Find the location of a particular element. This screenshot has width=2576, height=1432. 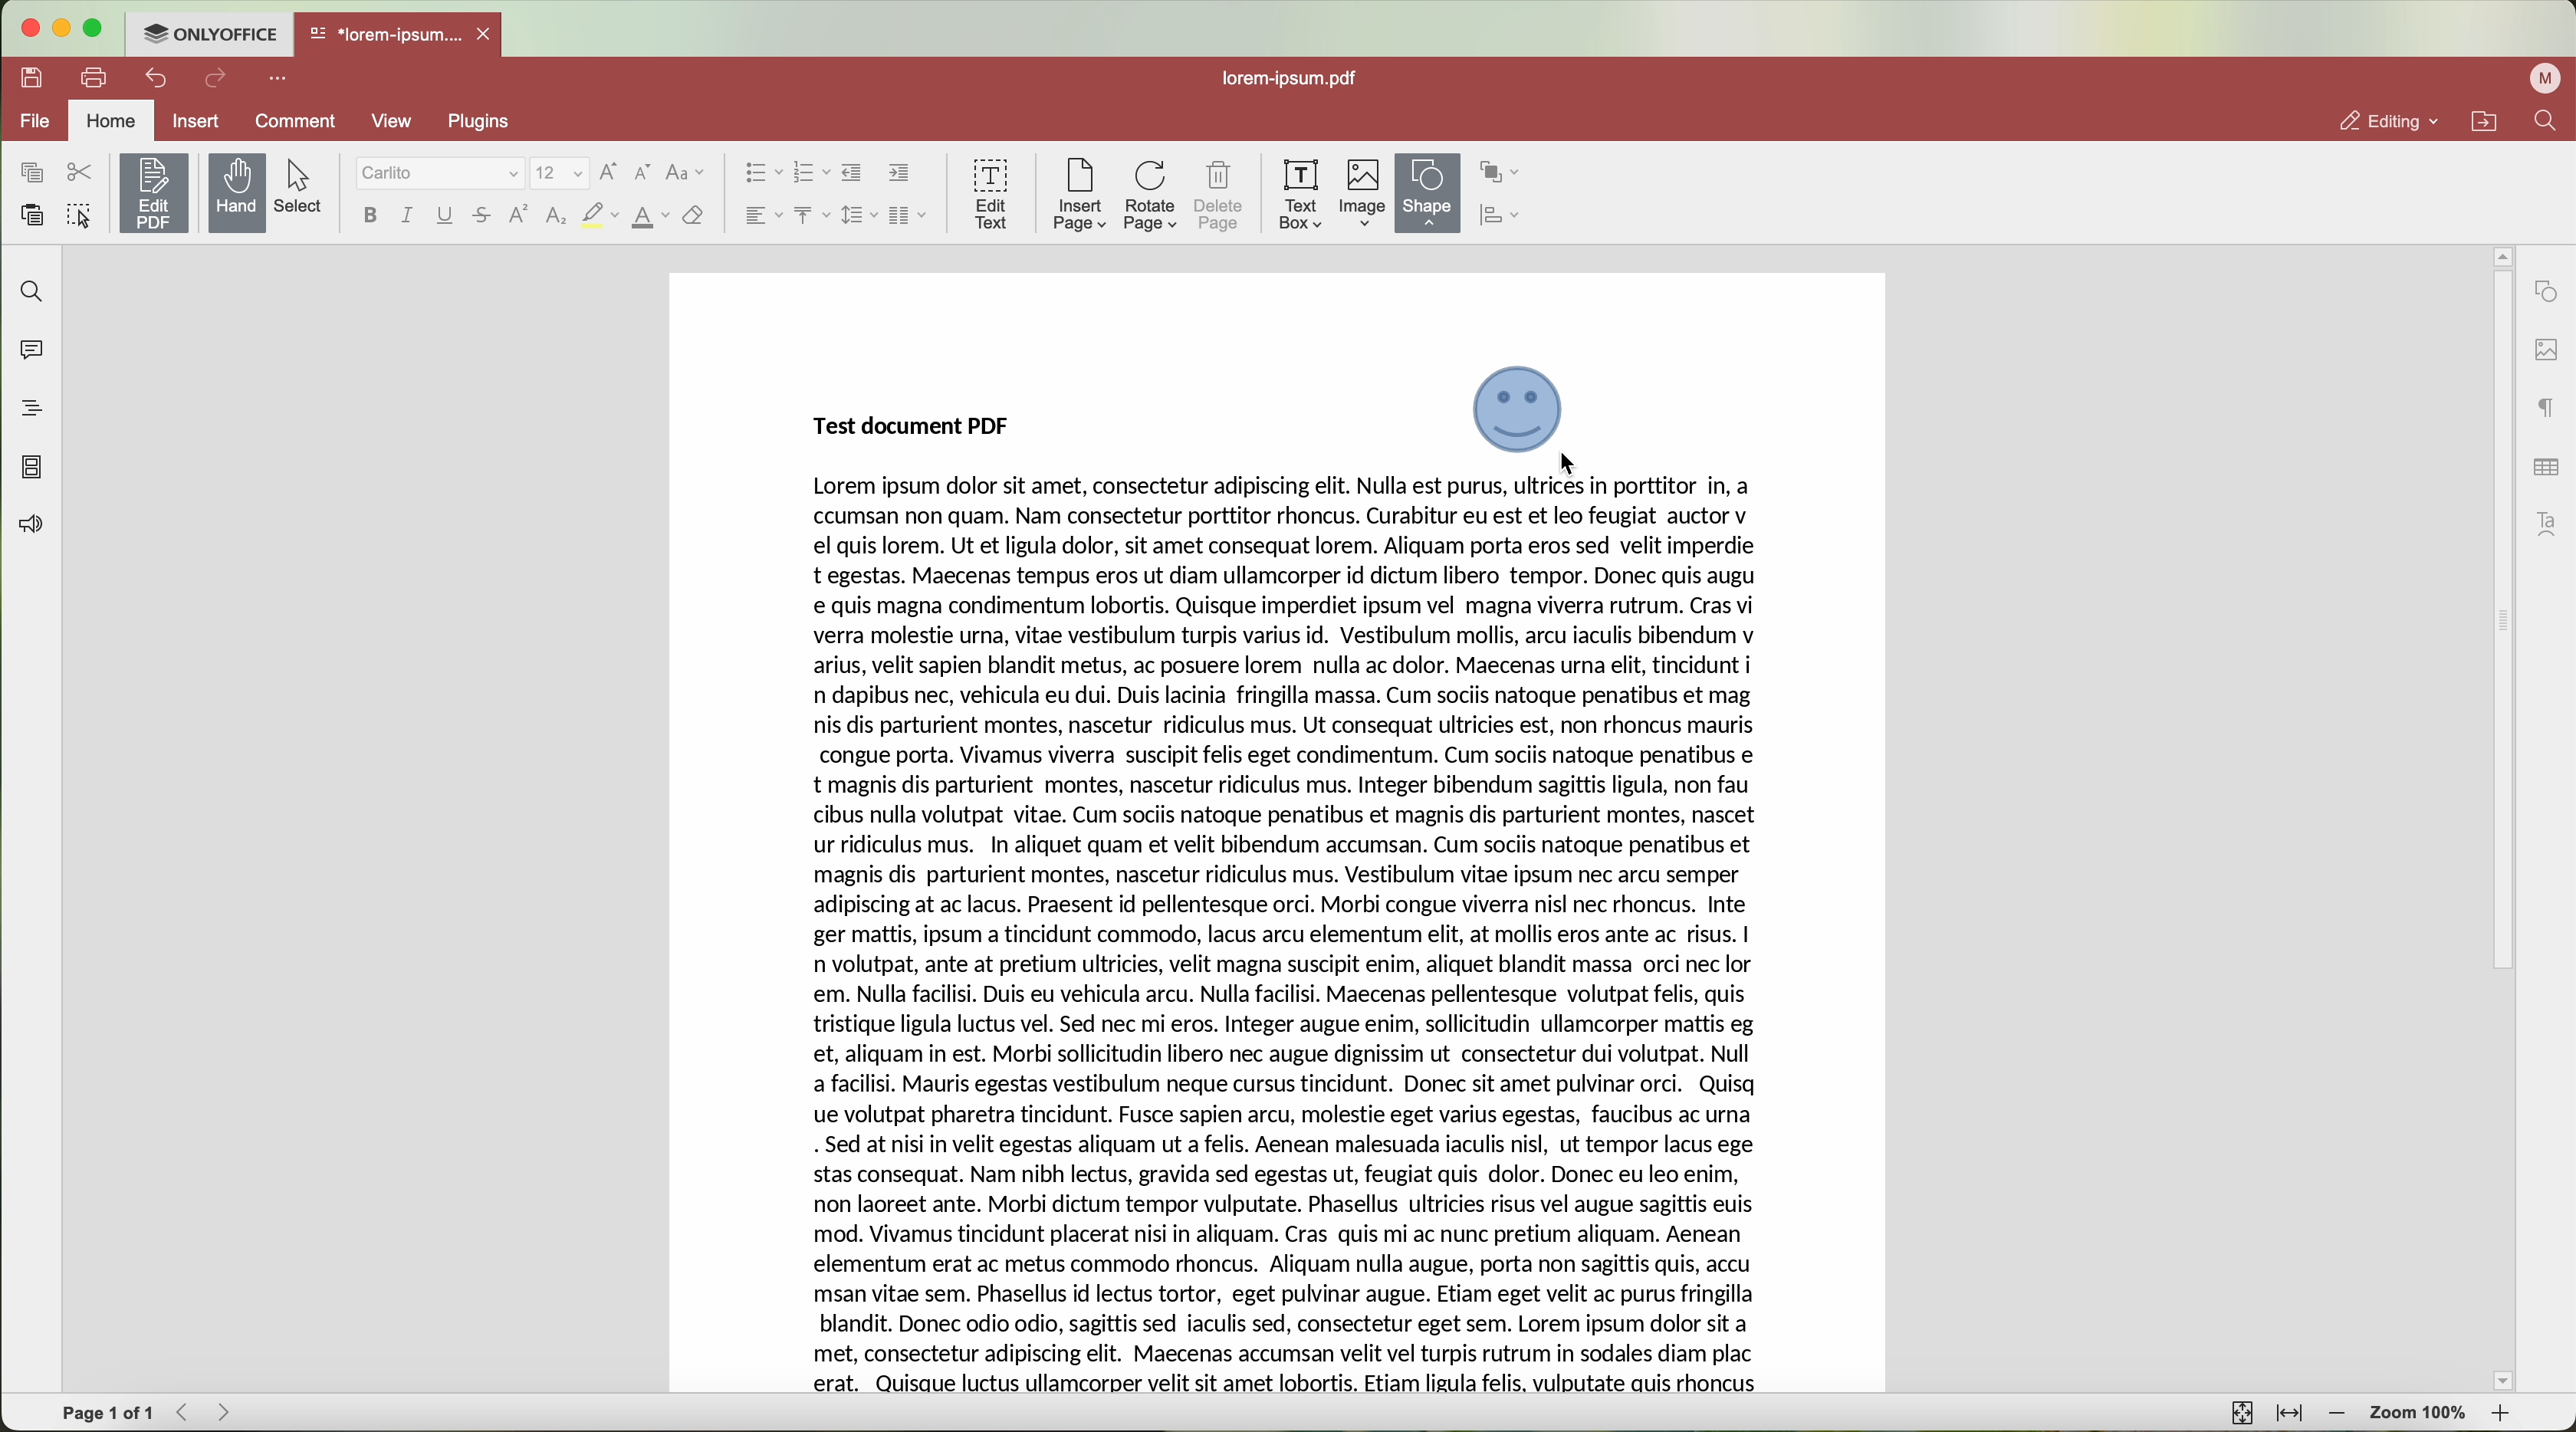

view is located at coordinates (392, 119).